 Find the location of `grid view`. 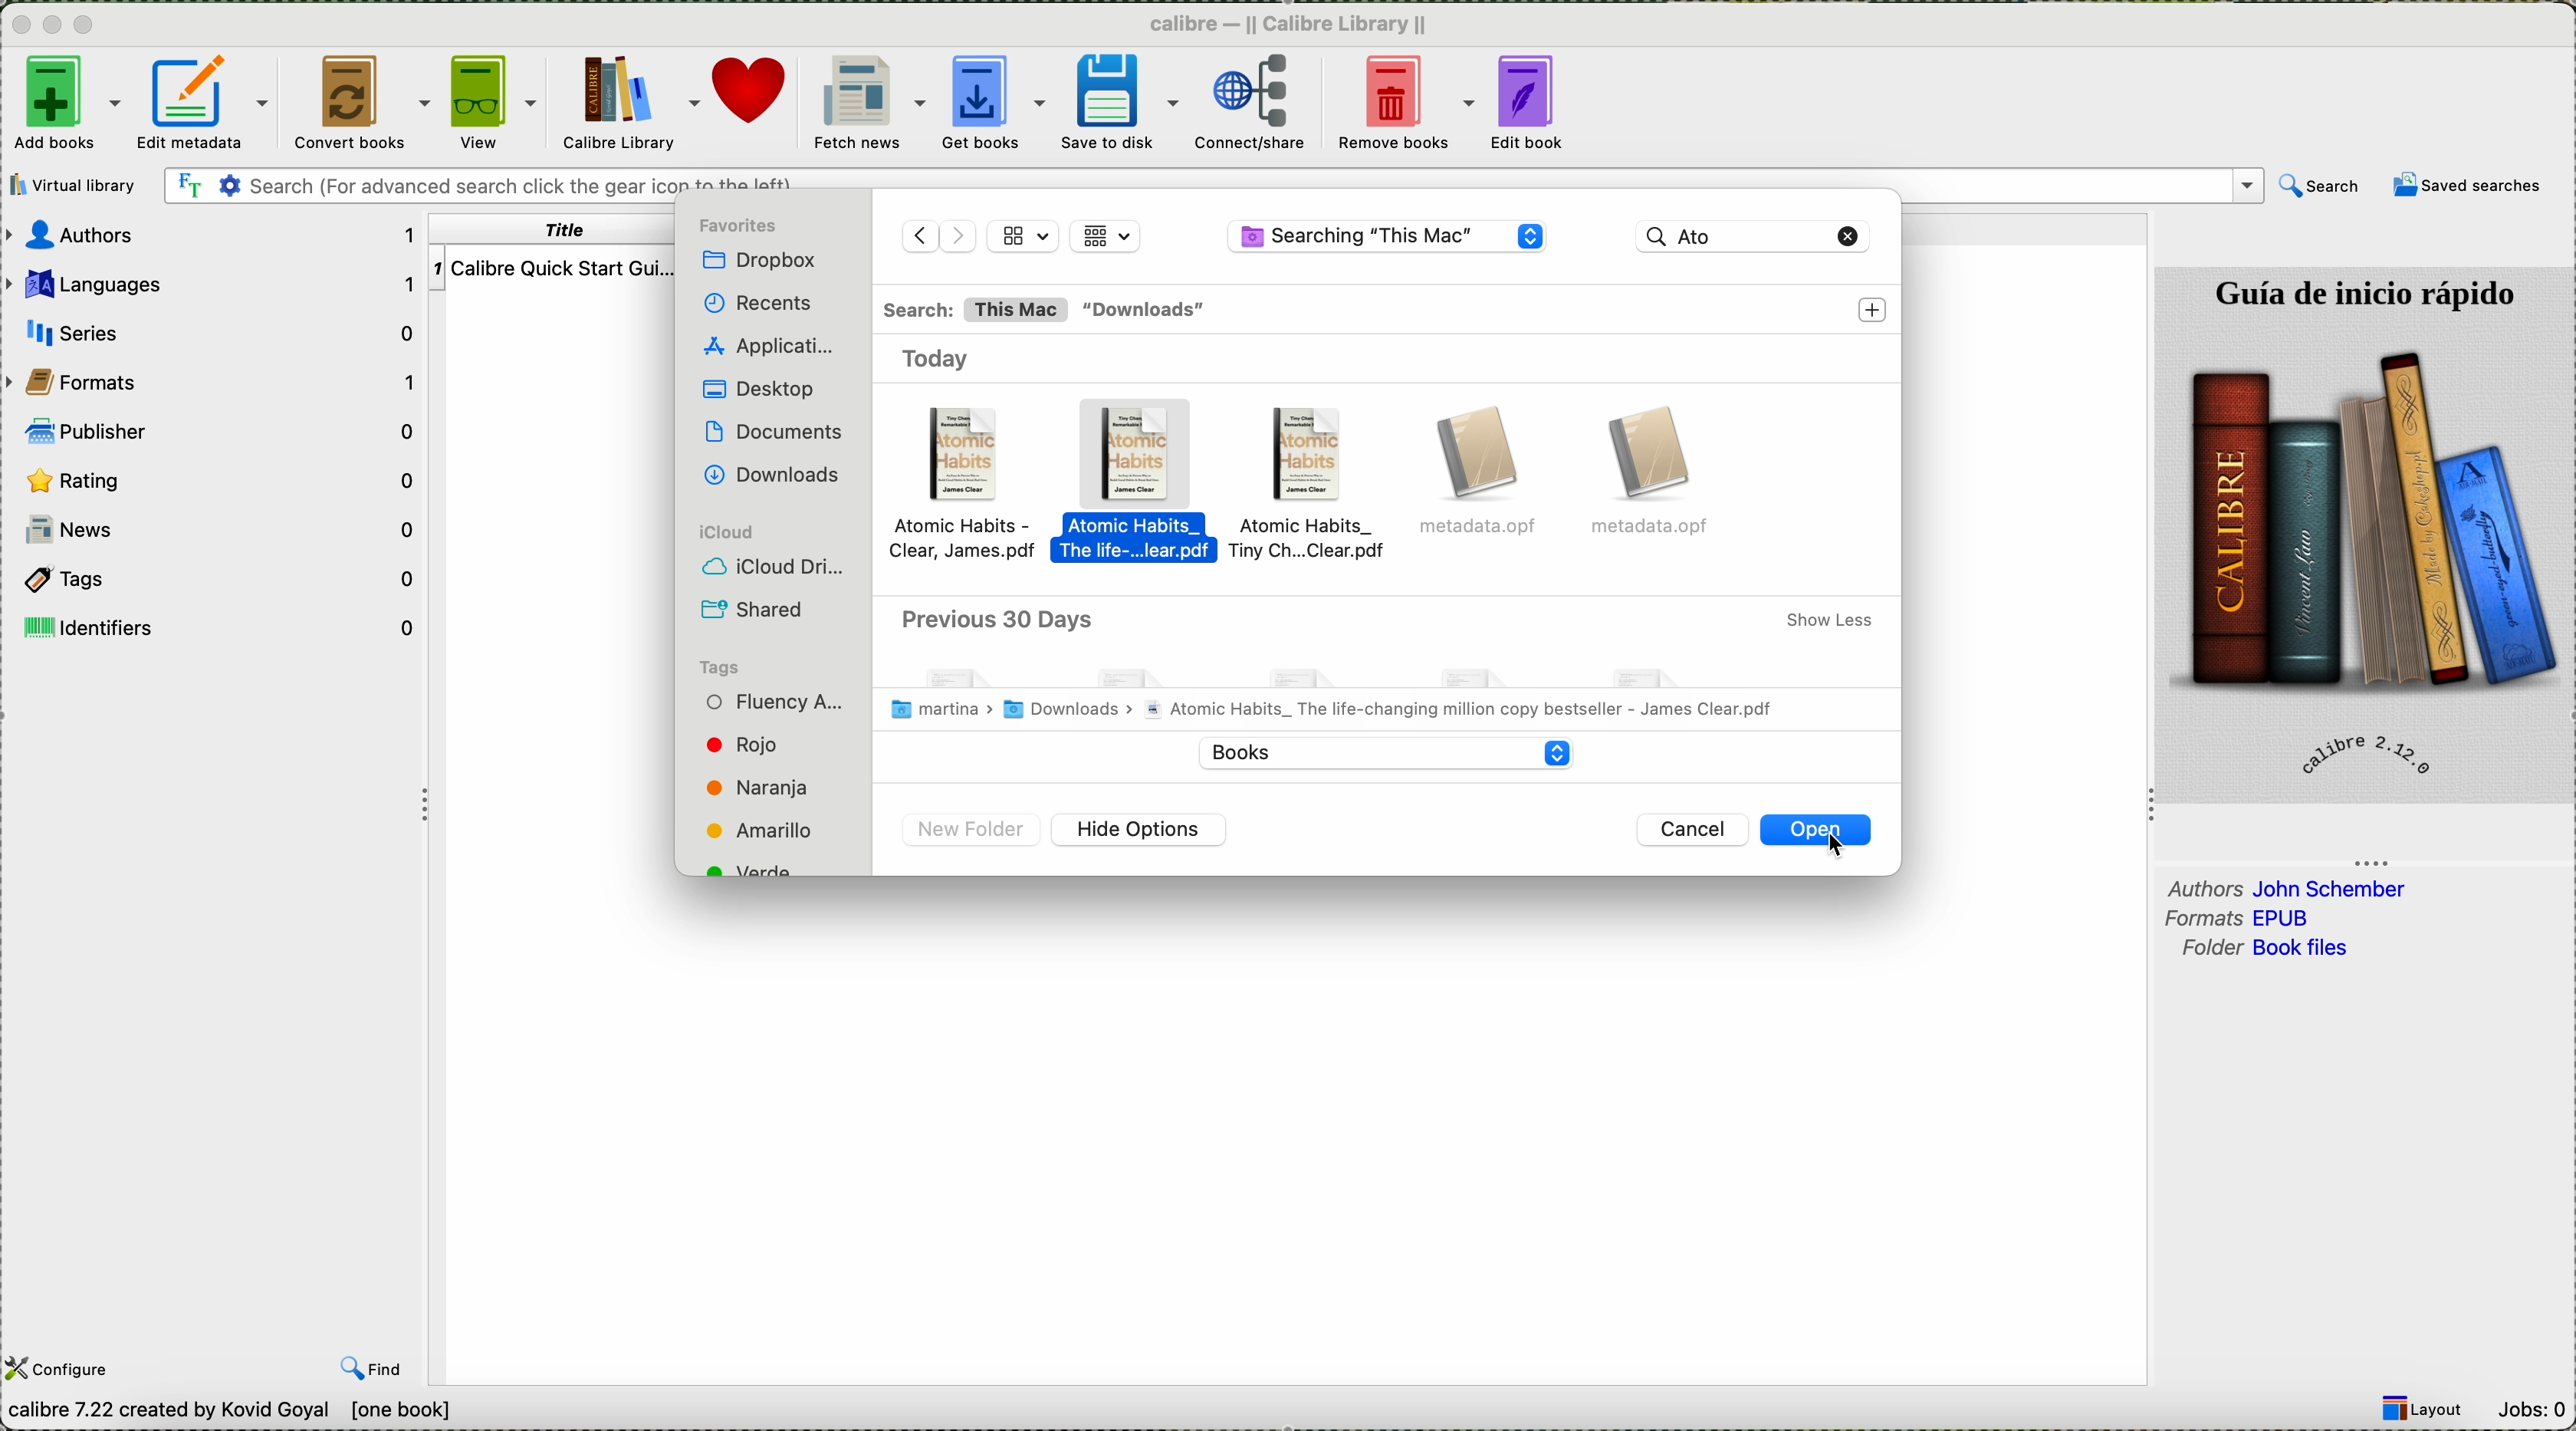

grid view is located at coordinates (1024, 235).